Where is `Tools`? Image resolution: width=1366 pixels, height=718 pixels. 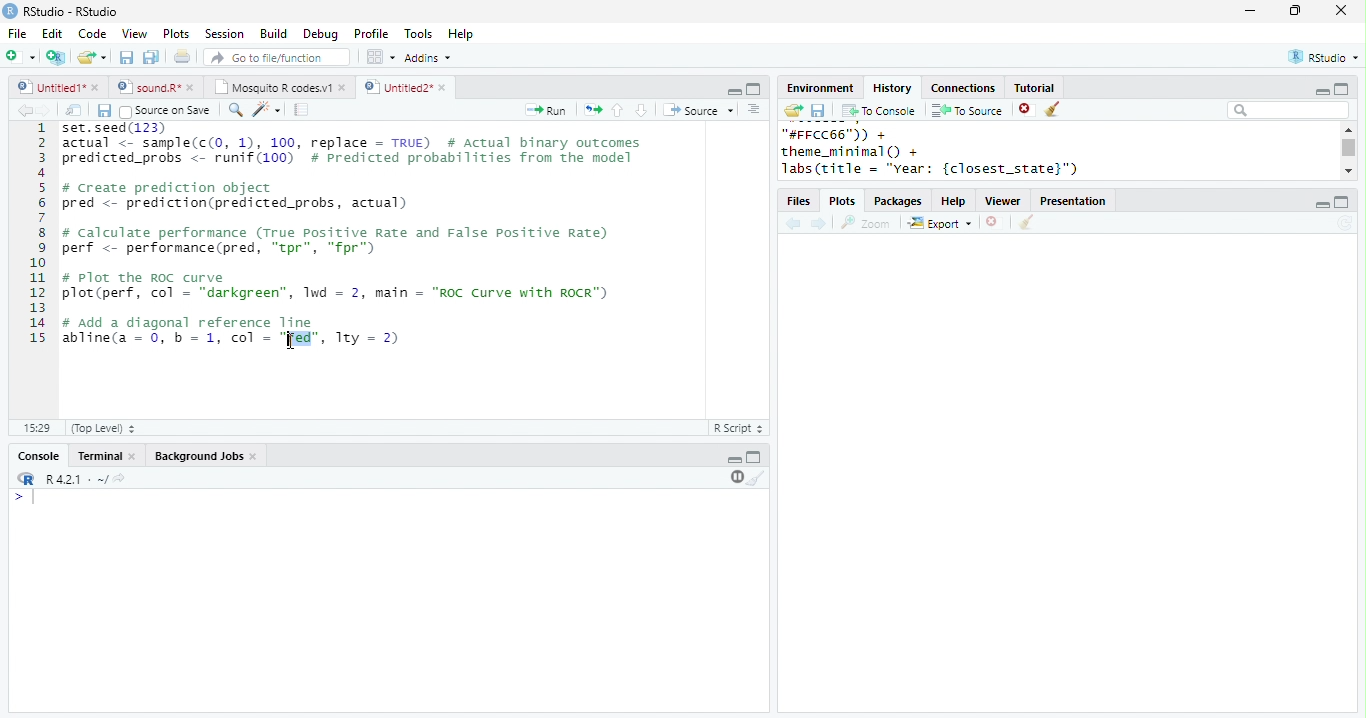 Tools is located at coordinates (419, 34).